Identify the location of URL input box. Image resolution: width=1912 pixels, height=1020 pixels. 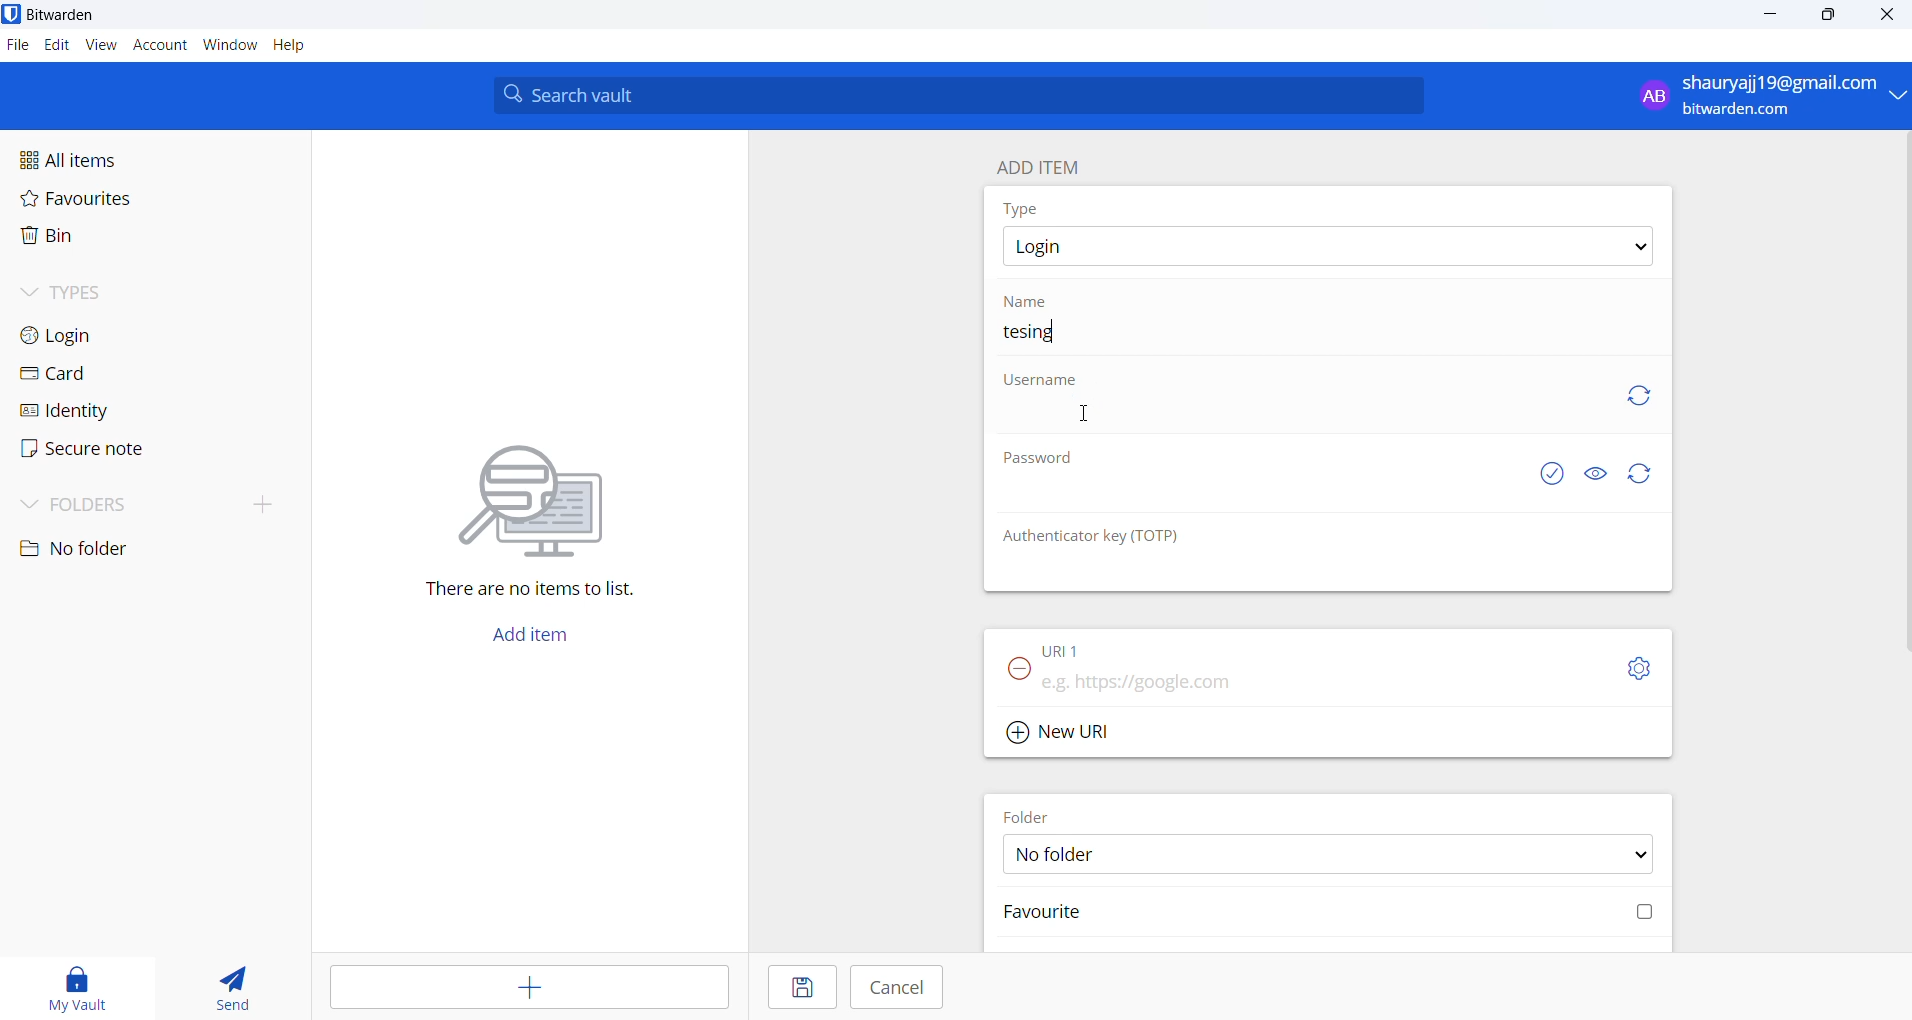
(1312, 680).